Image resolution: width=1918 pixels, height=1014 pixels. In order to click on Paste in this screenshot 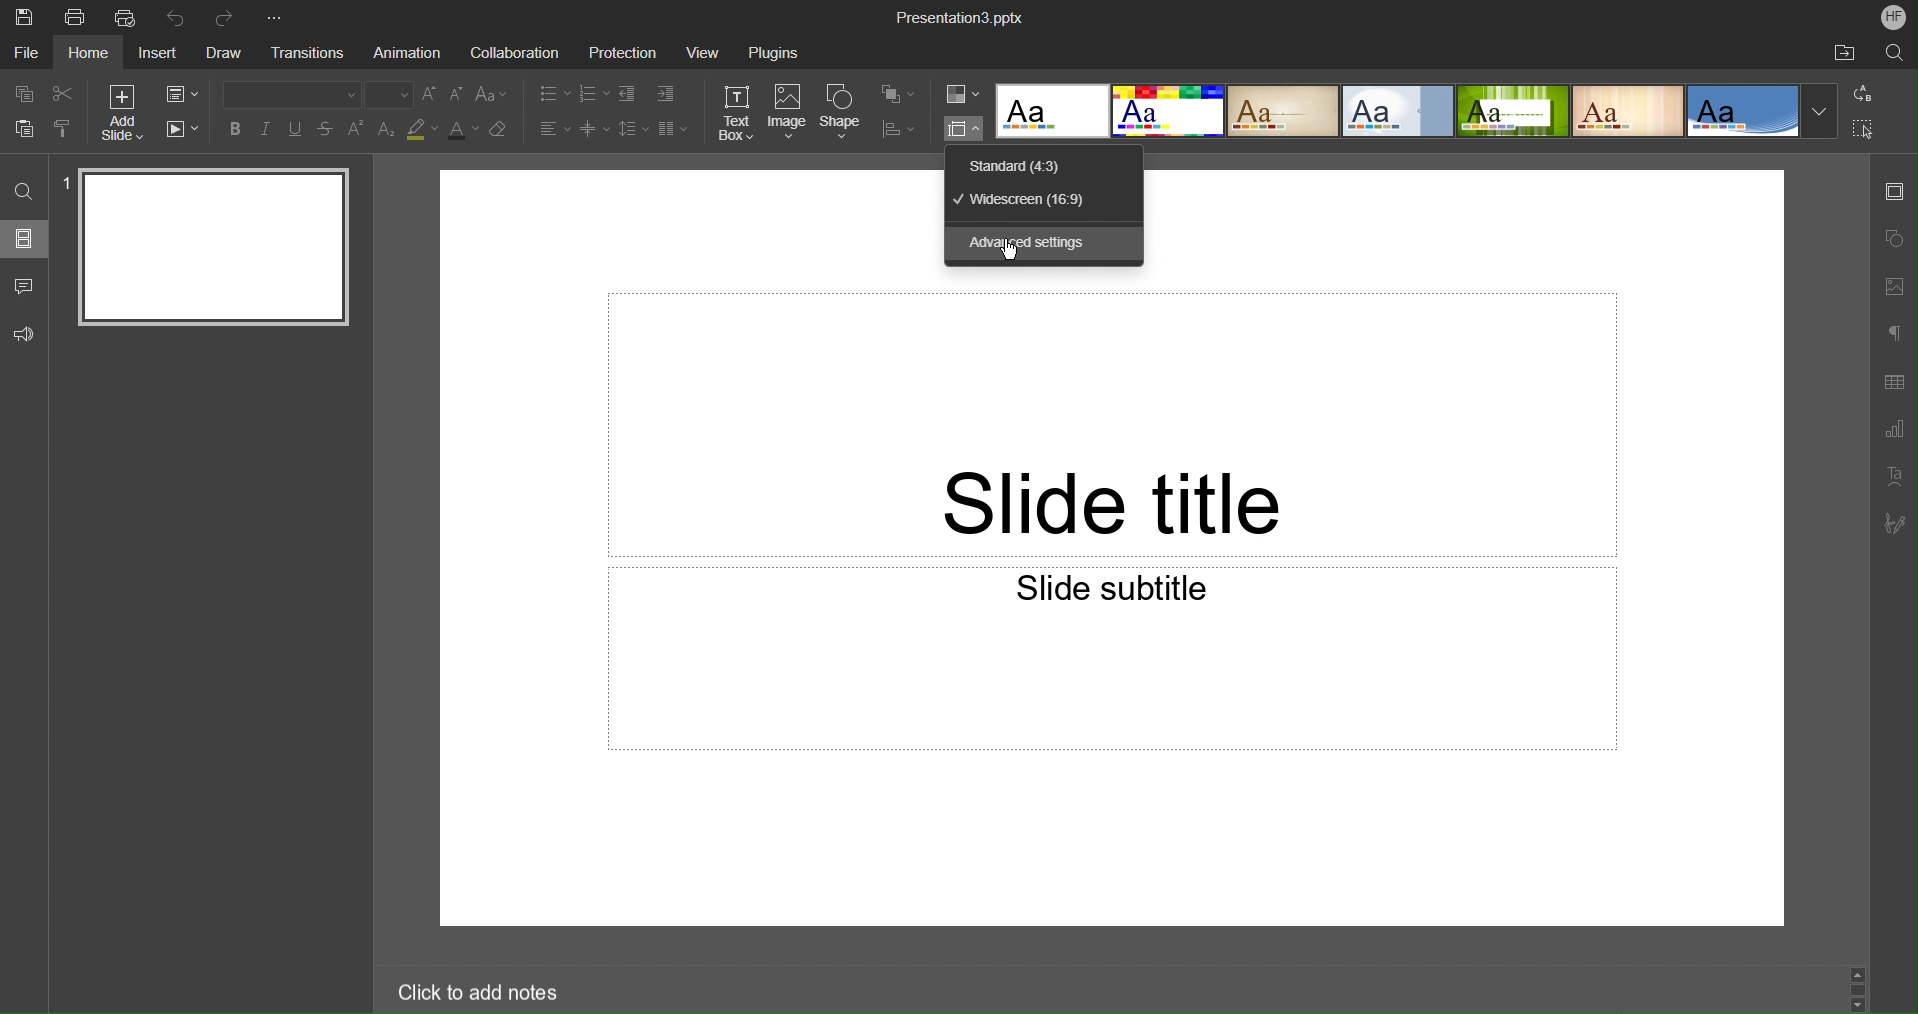, I will do `click(20, 130)`.